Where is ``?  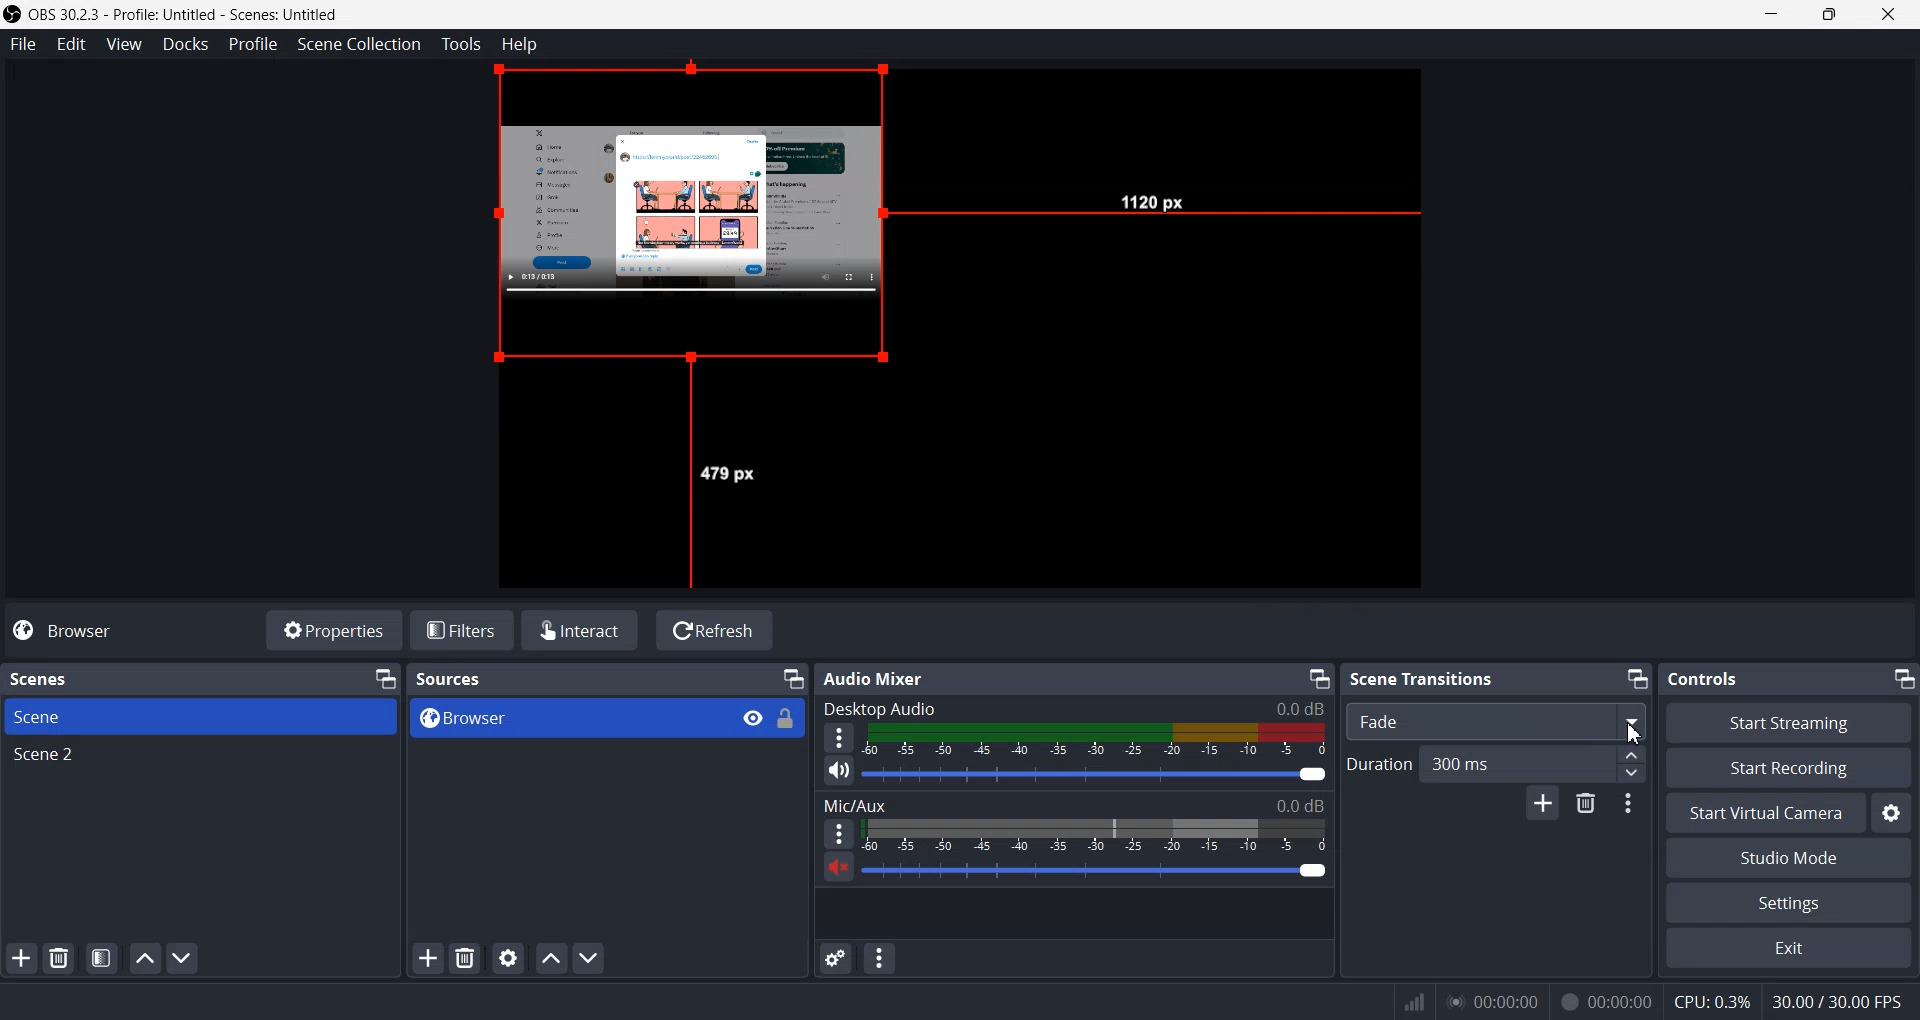
 is located at coordinates (1712, 1002).